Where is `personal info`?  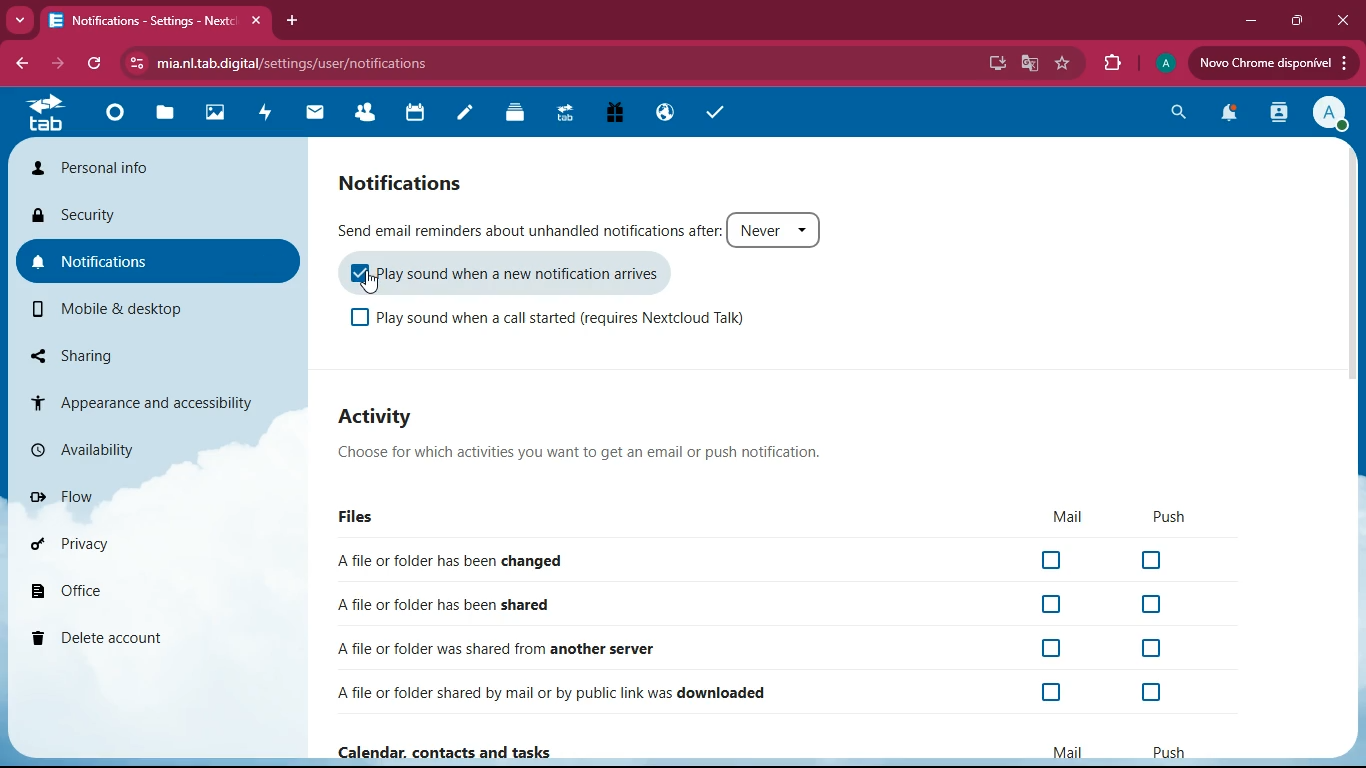 personal info is located at coordinates (161, 167).